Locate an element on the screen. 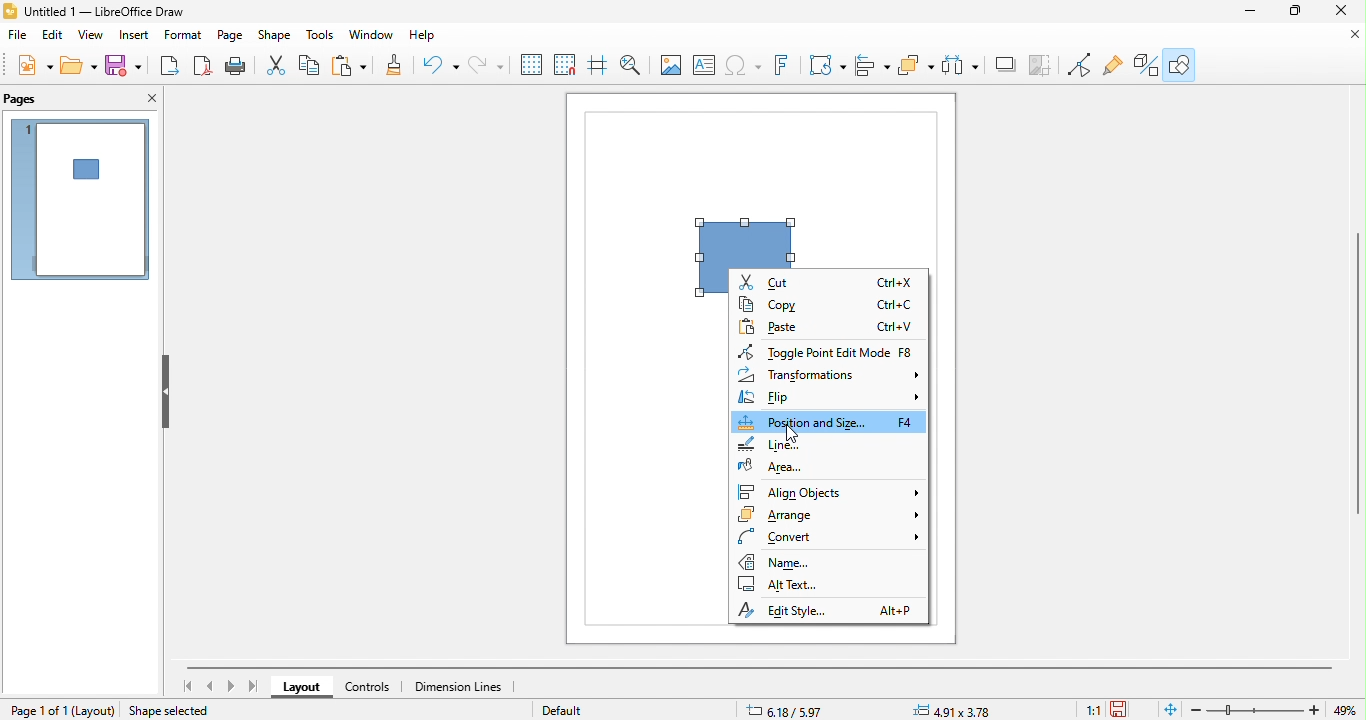 This screenshot has height=720, width=1366. position and size is located at coordinates (803, 422).